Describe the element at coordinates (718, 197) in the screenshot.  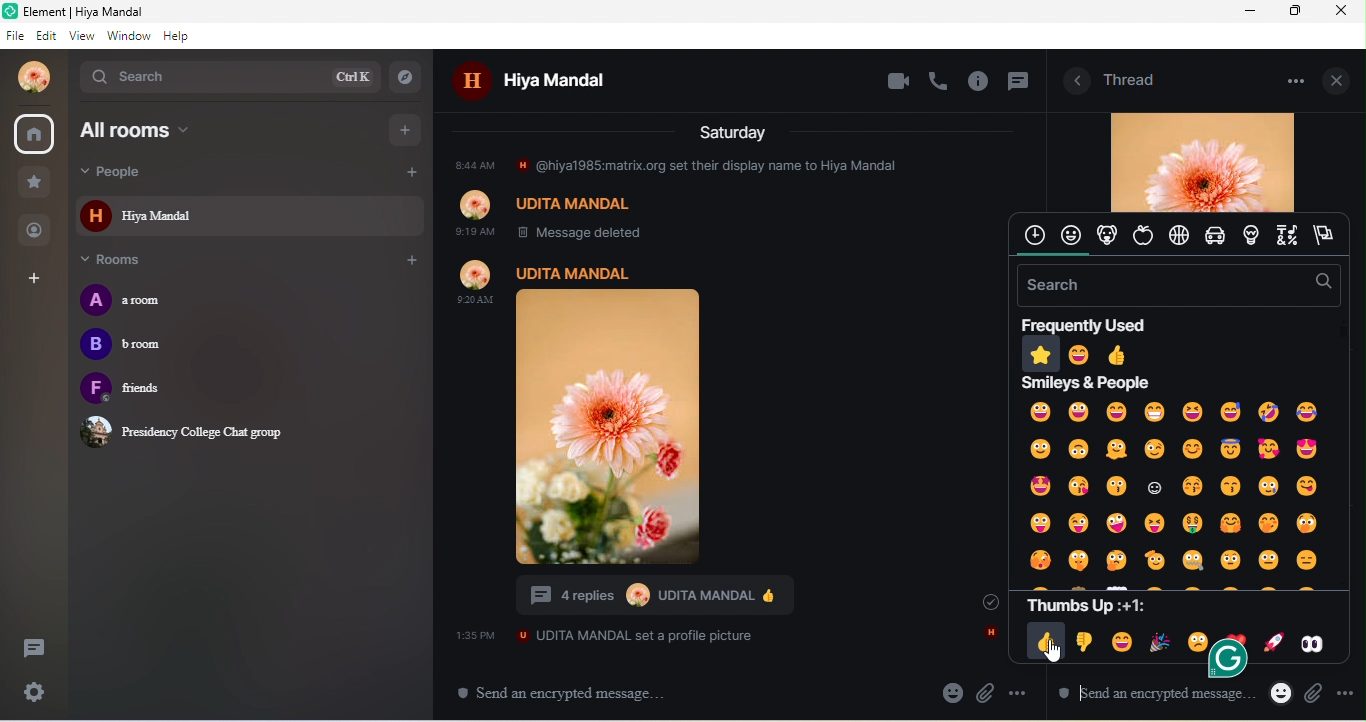
I see `older message` at that location.